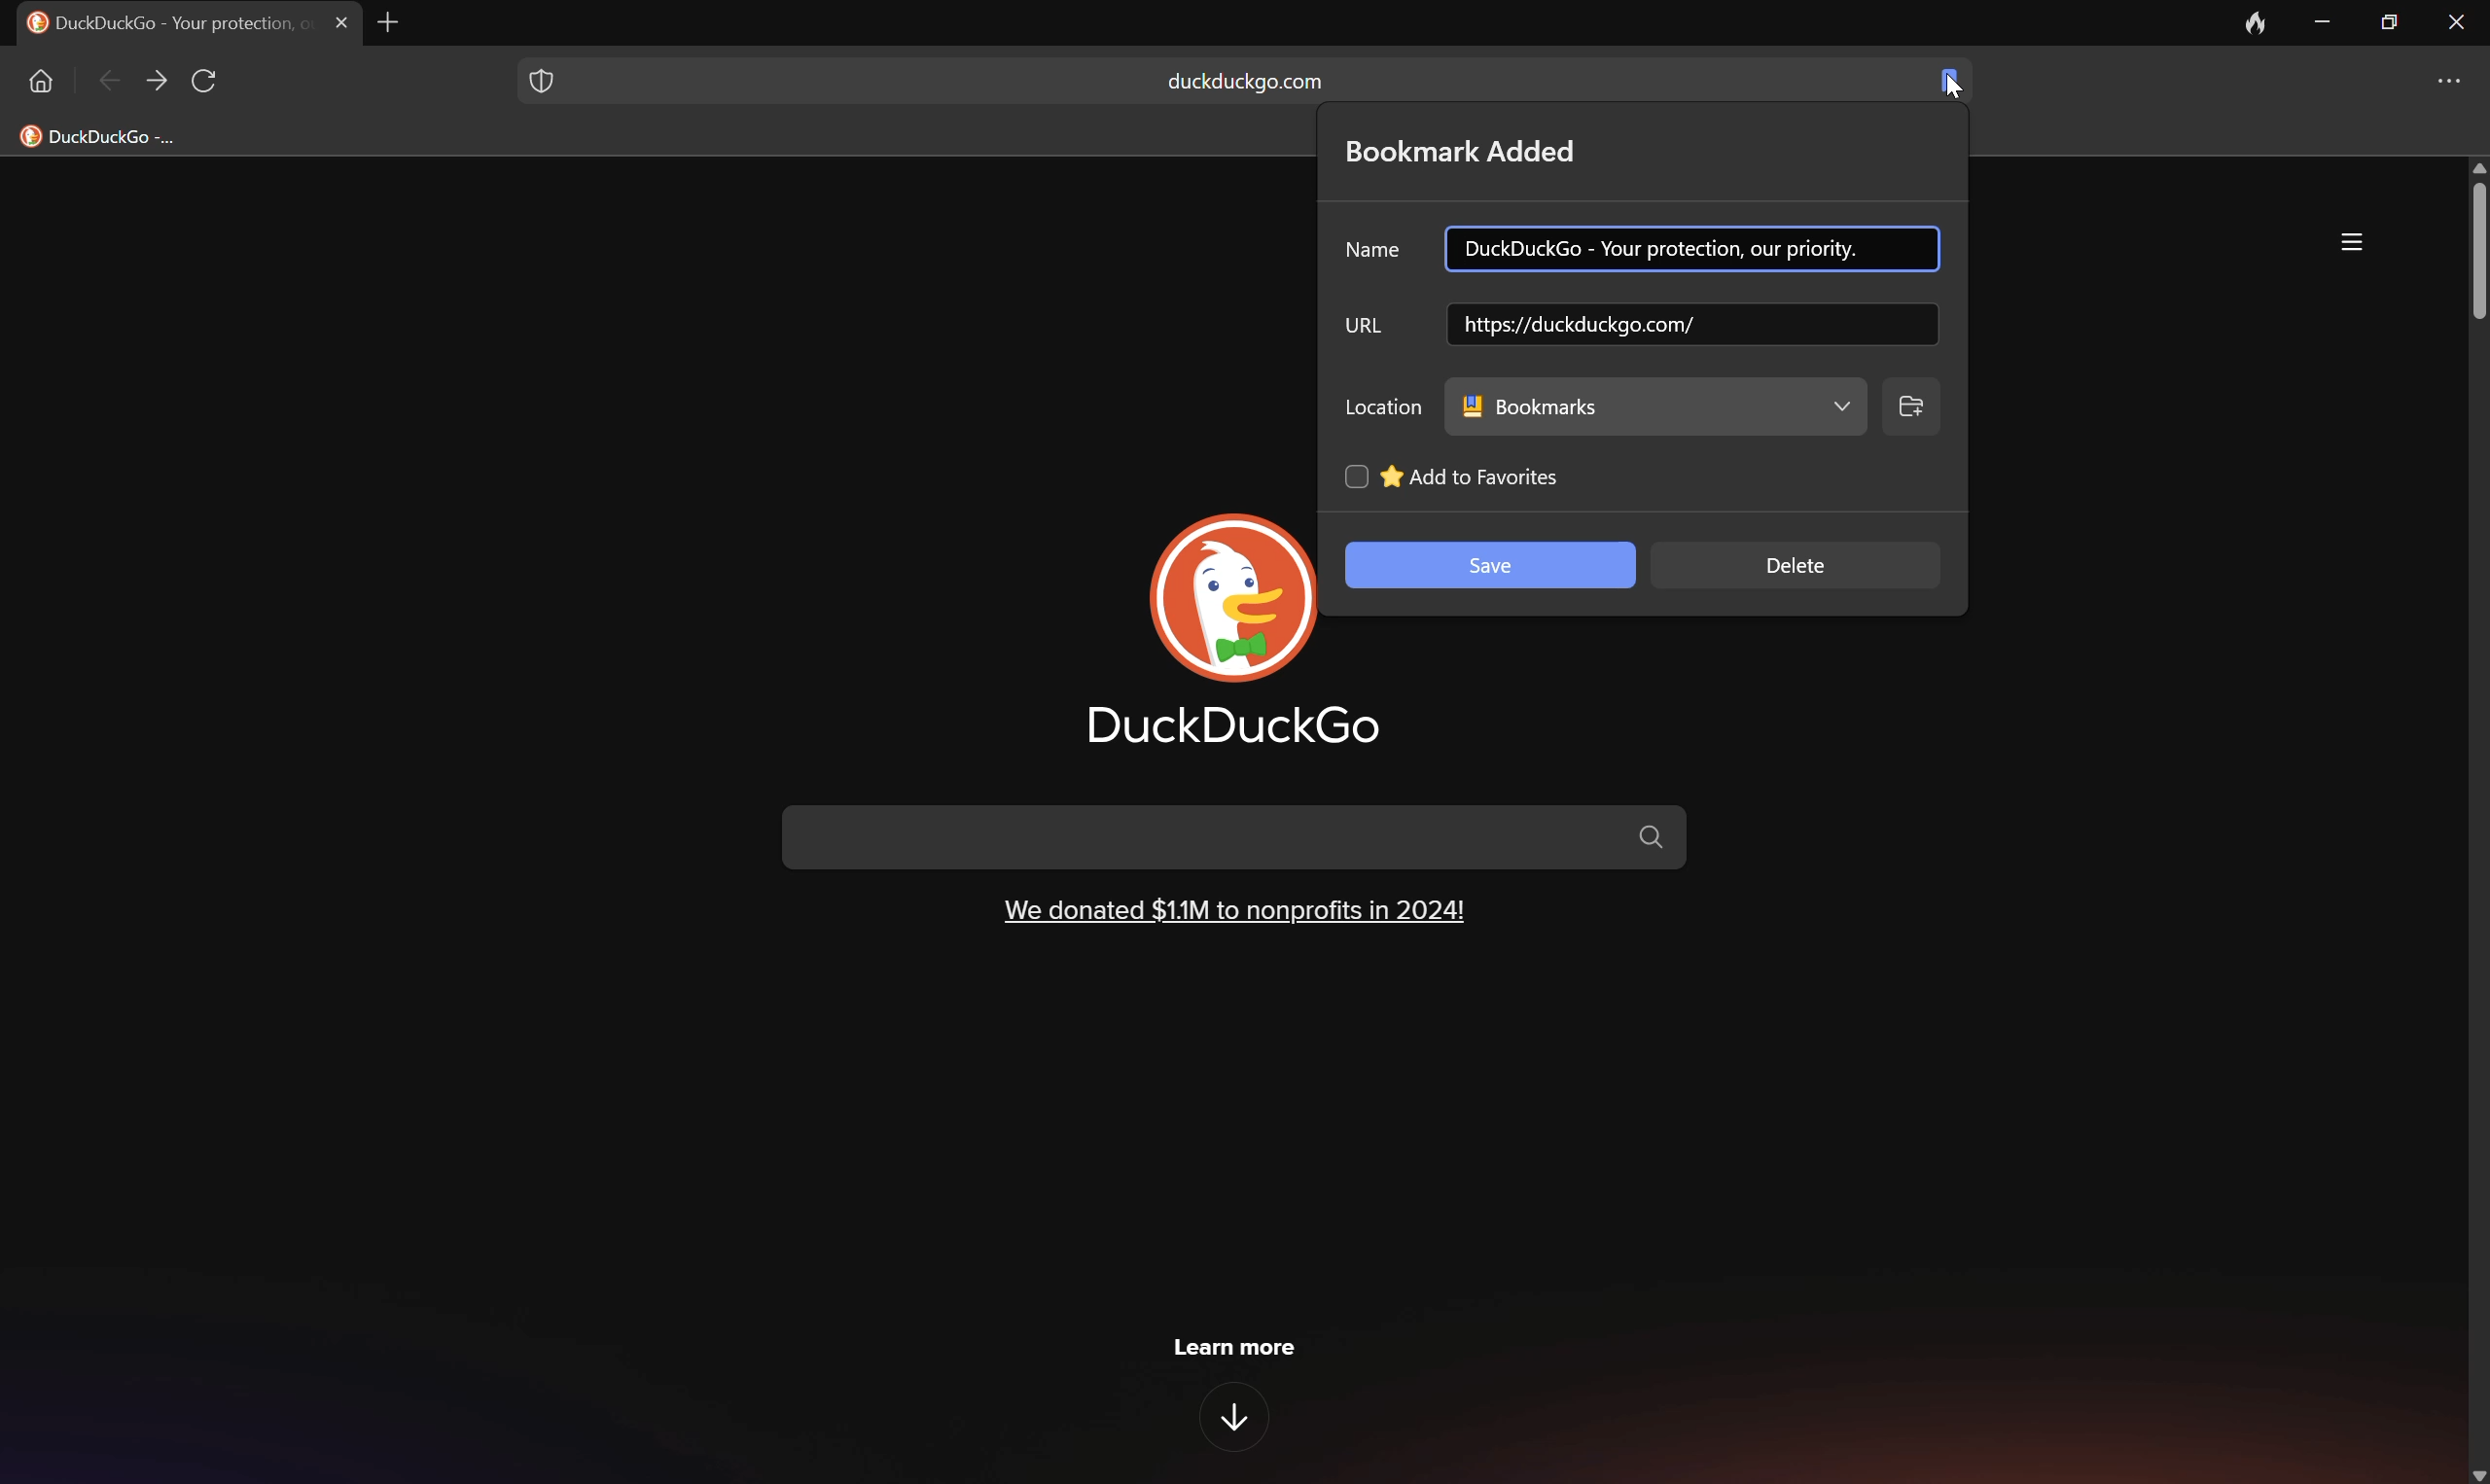 Image resolution: width=2490 pixels, height=1484 pixels. What do you see at coordinates (38, 80) in the screenshot?
I see `Home` at bounding box center [38, 80].